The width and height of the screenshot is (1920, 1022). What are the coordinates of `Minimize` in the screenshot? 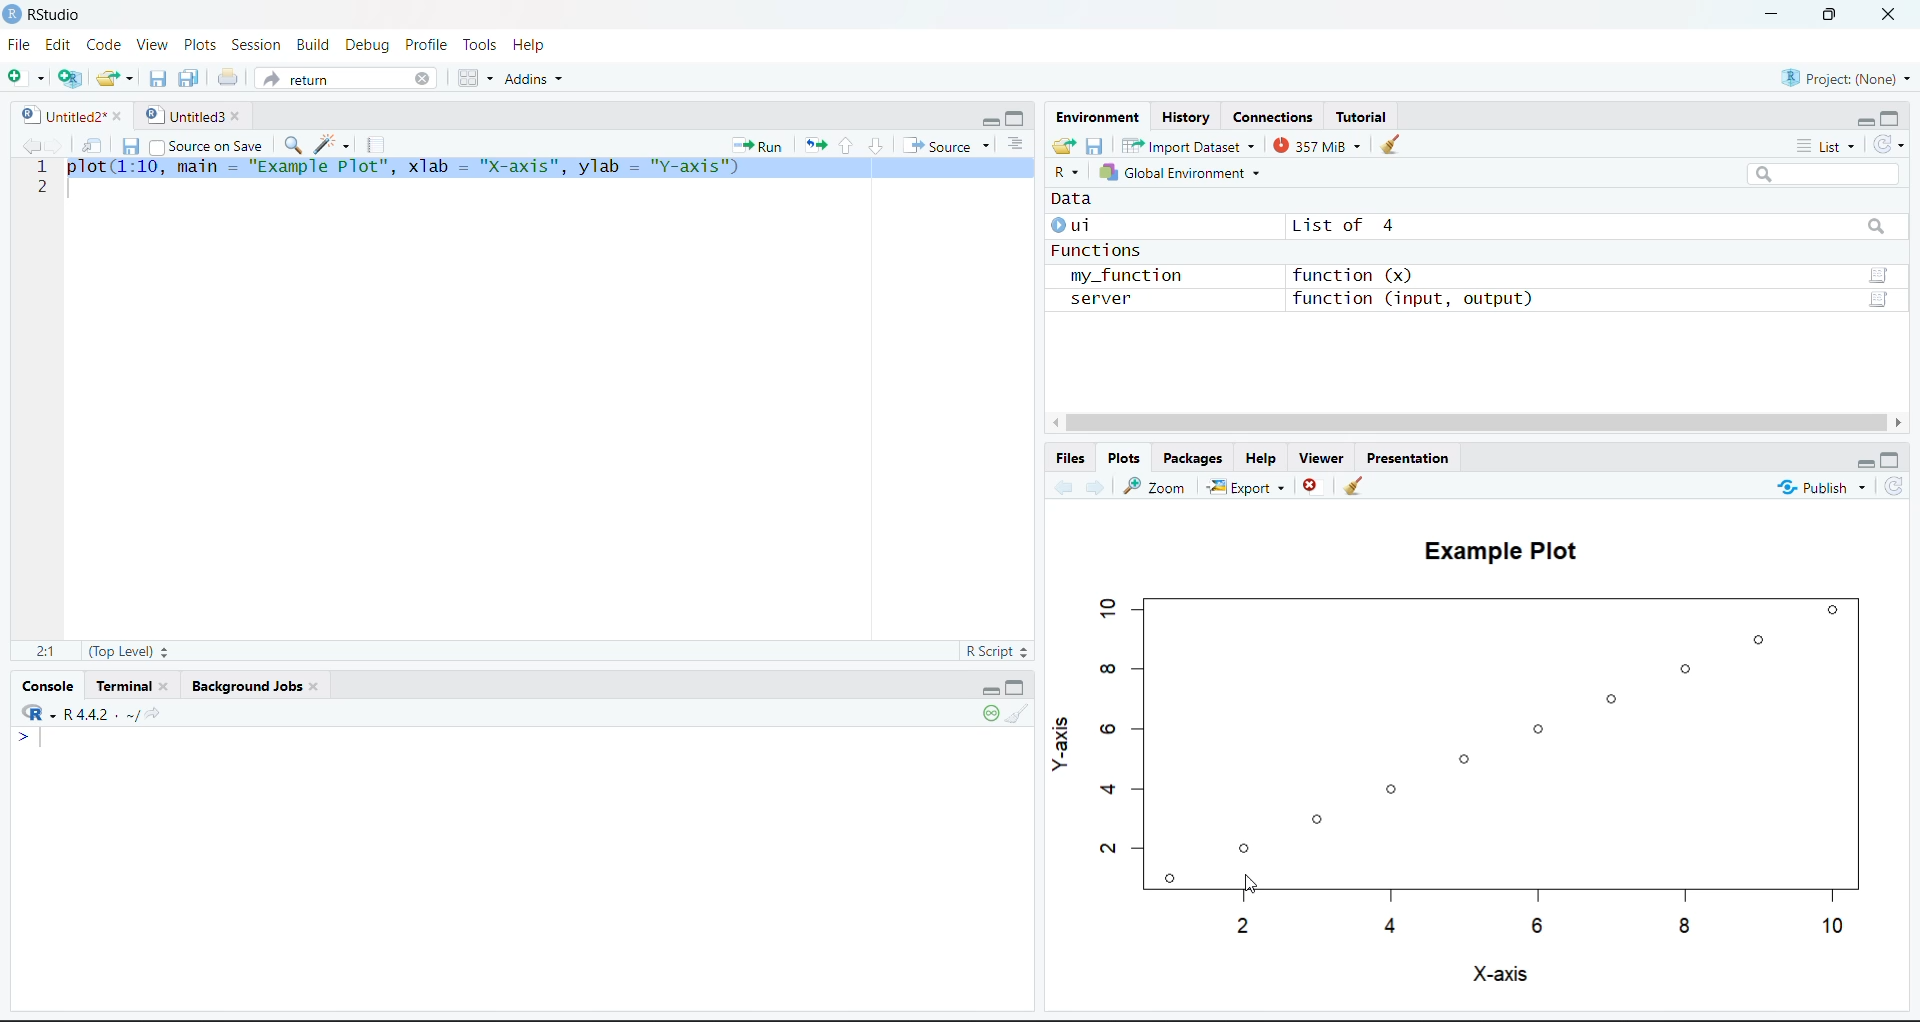 It's located at (1772, 15).